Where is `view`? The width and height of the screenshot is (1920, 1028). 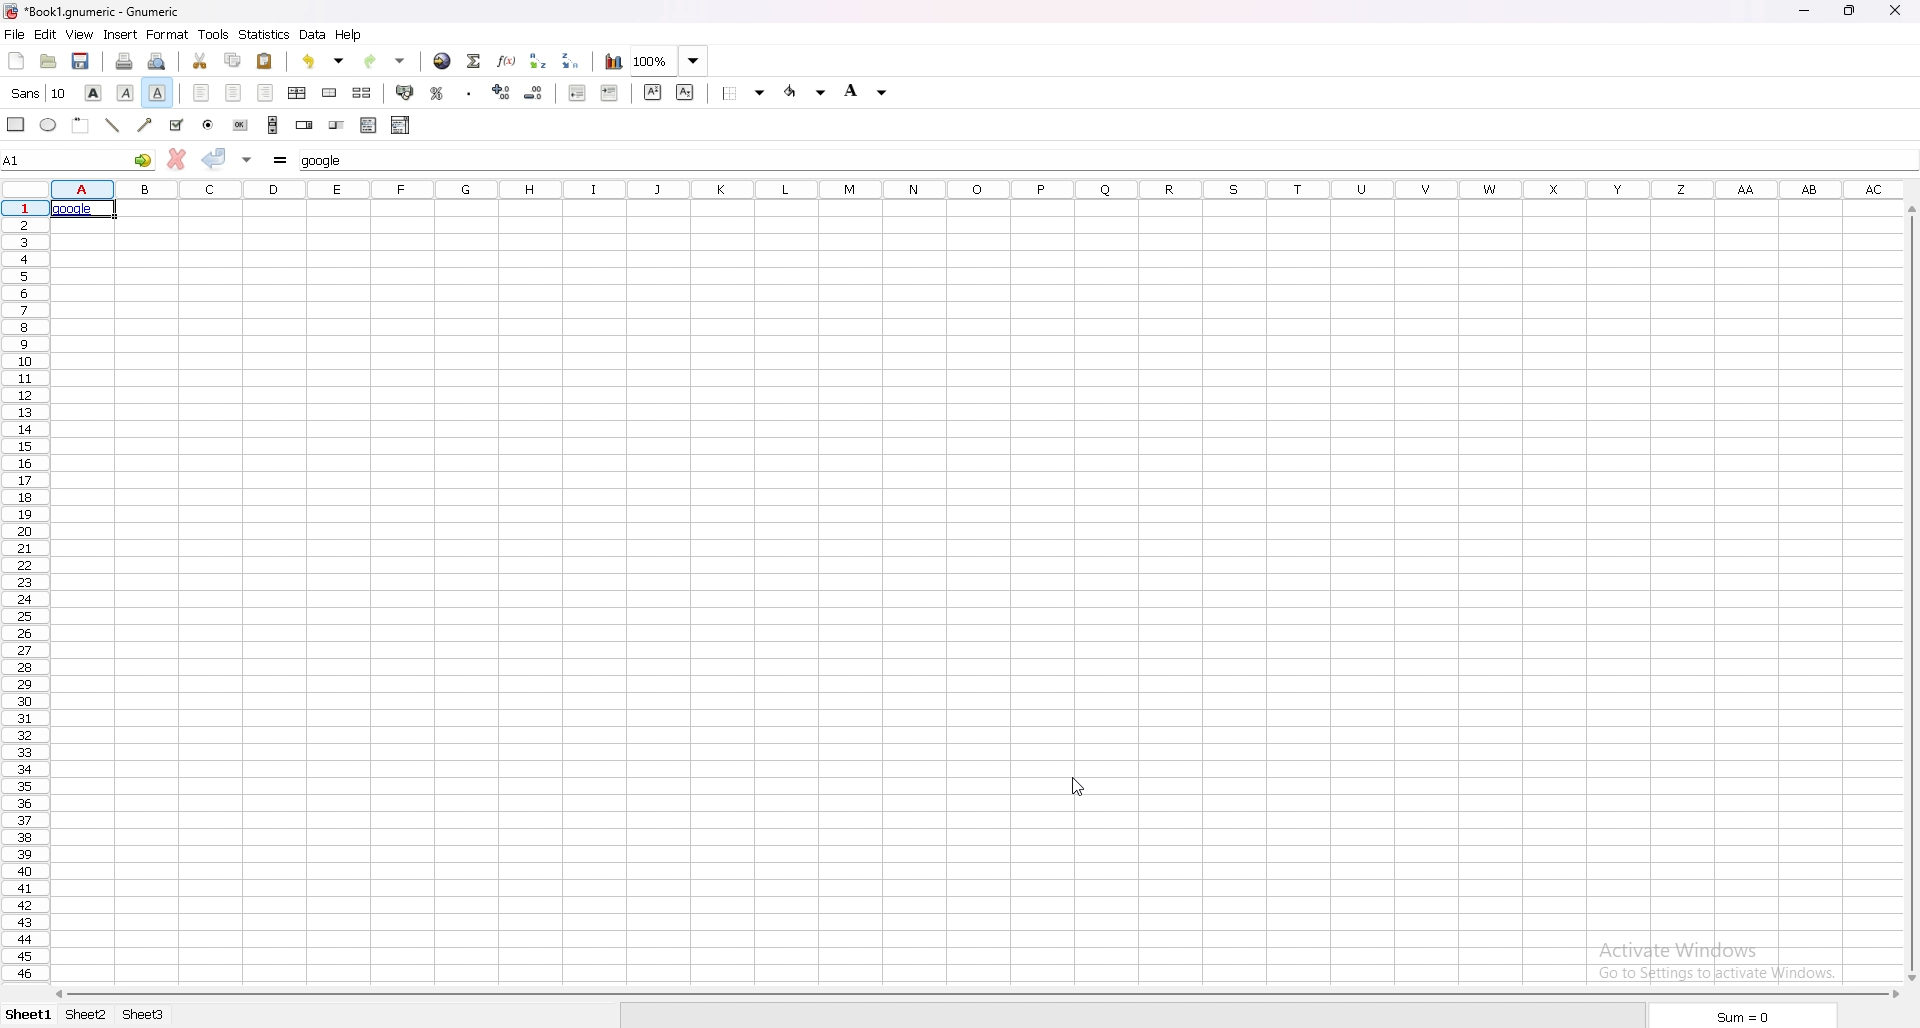
view is located at coordinates (80, 34).